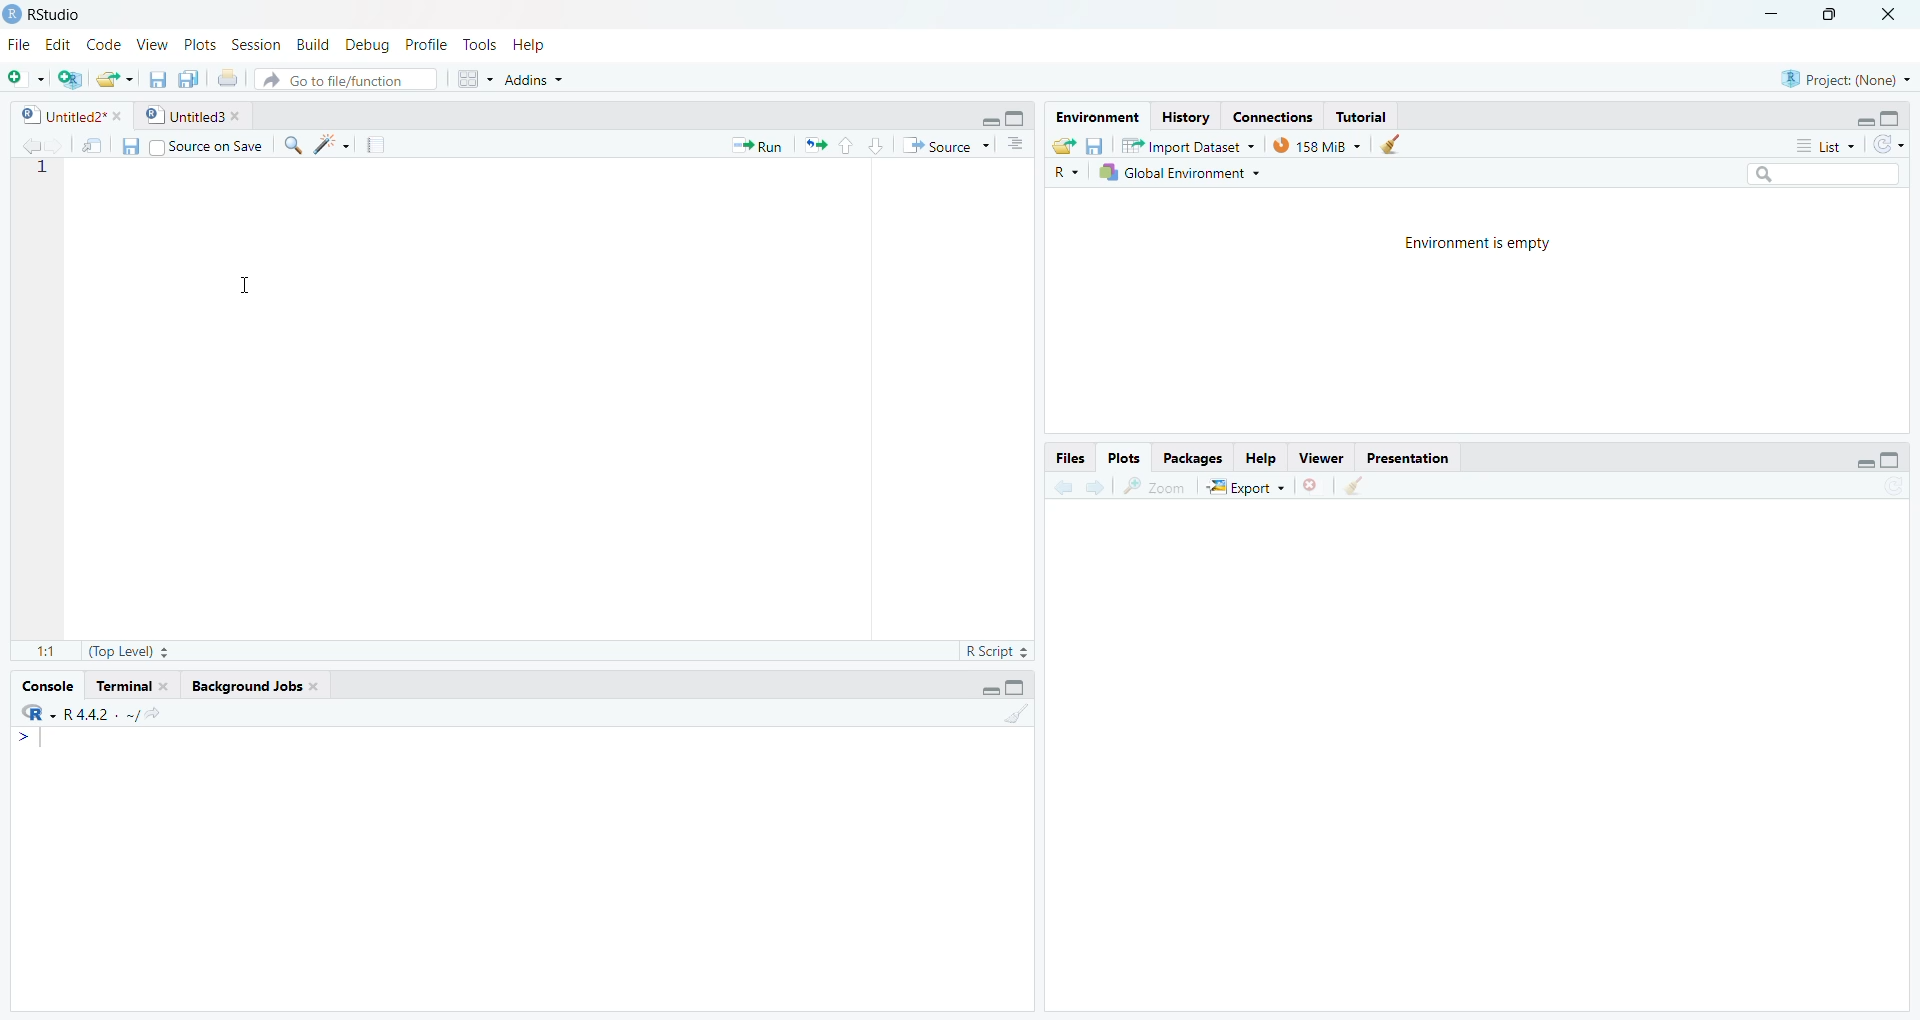  I want to click on Is Help, so click(538, 40).